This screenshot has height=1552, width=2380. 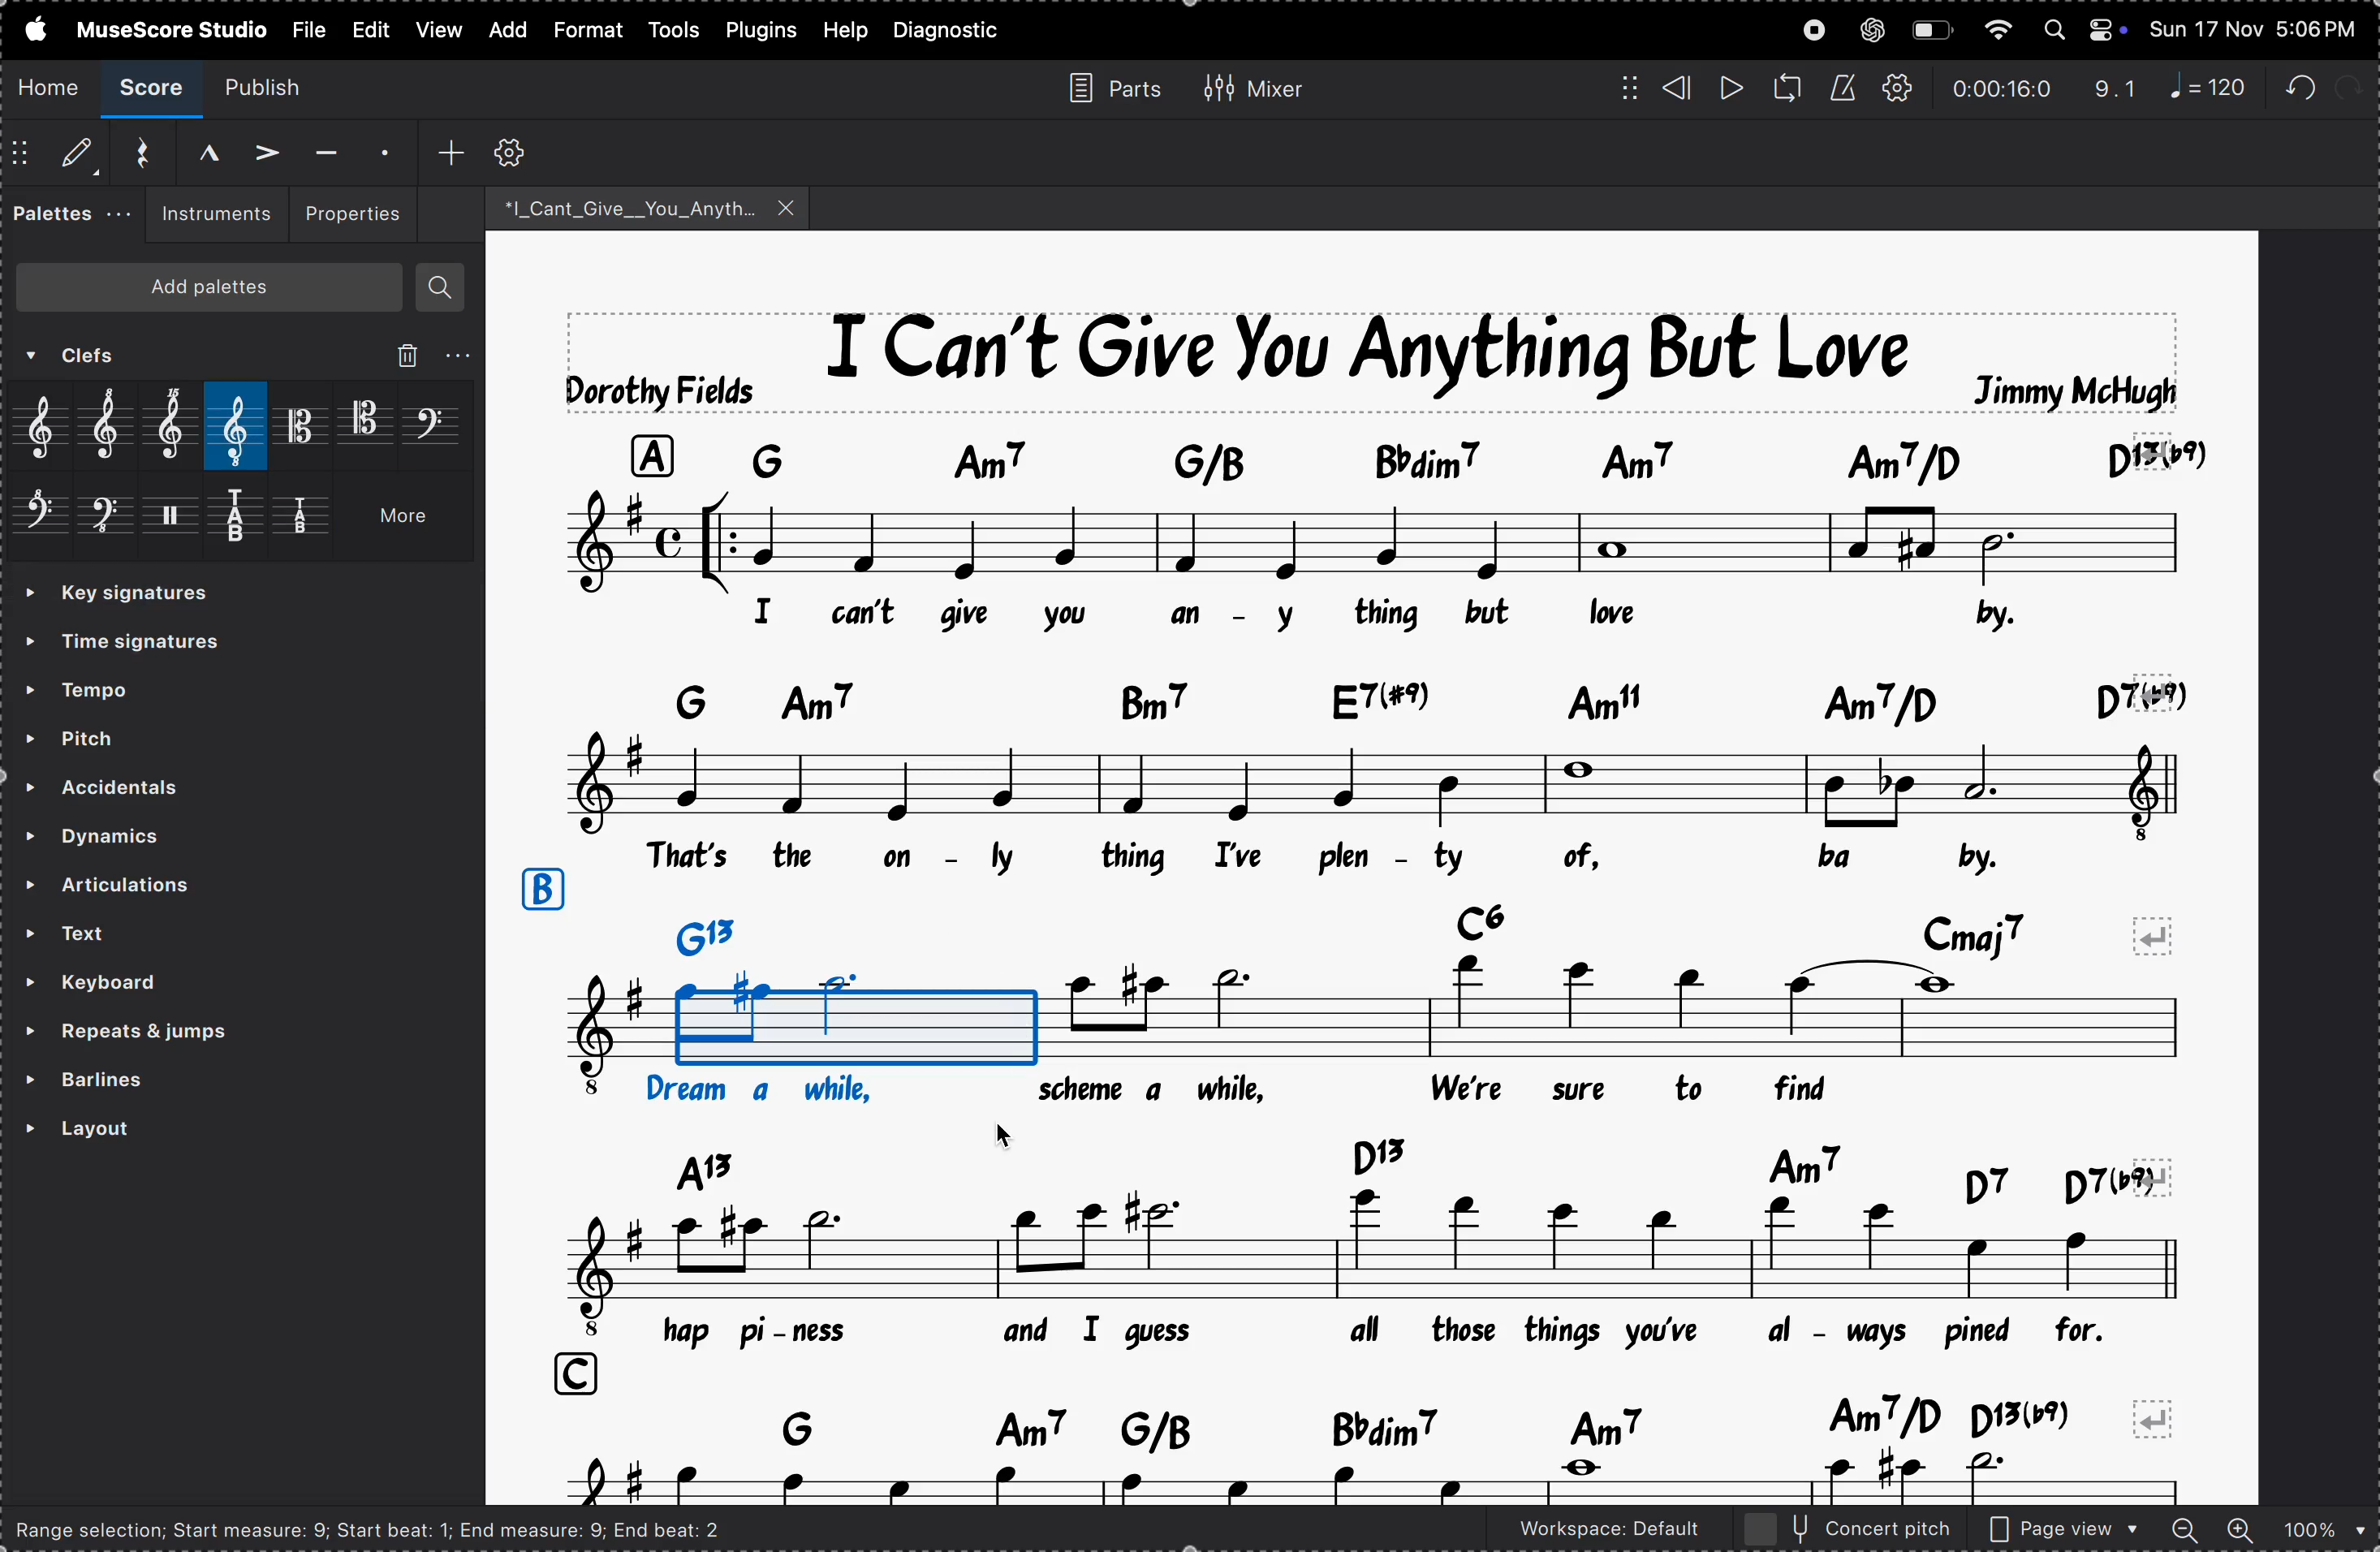 What do you see at coordinates (47, 429) in the screenshot?
I see `treble clef ` at bounding box center [47, 429].